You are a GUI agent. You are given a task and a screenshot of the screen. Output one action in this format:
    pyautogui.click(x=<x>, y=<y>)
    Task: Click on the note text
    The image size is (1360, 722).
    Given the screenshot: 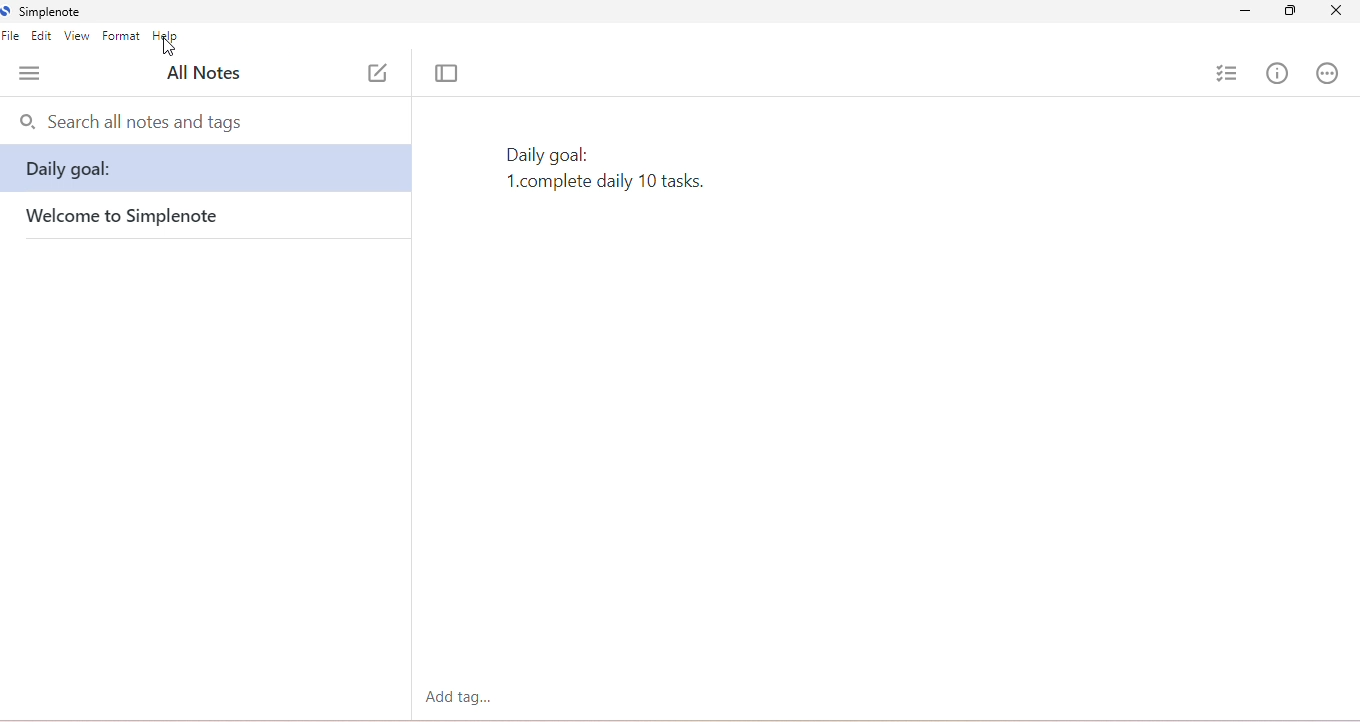 What is the action you would take?
    pyautogui.click(x=607, y=167)
    